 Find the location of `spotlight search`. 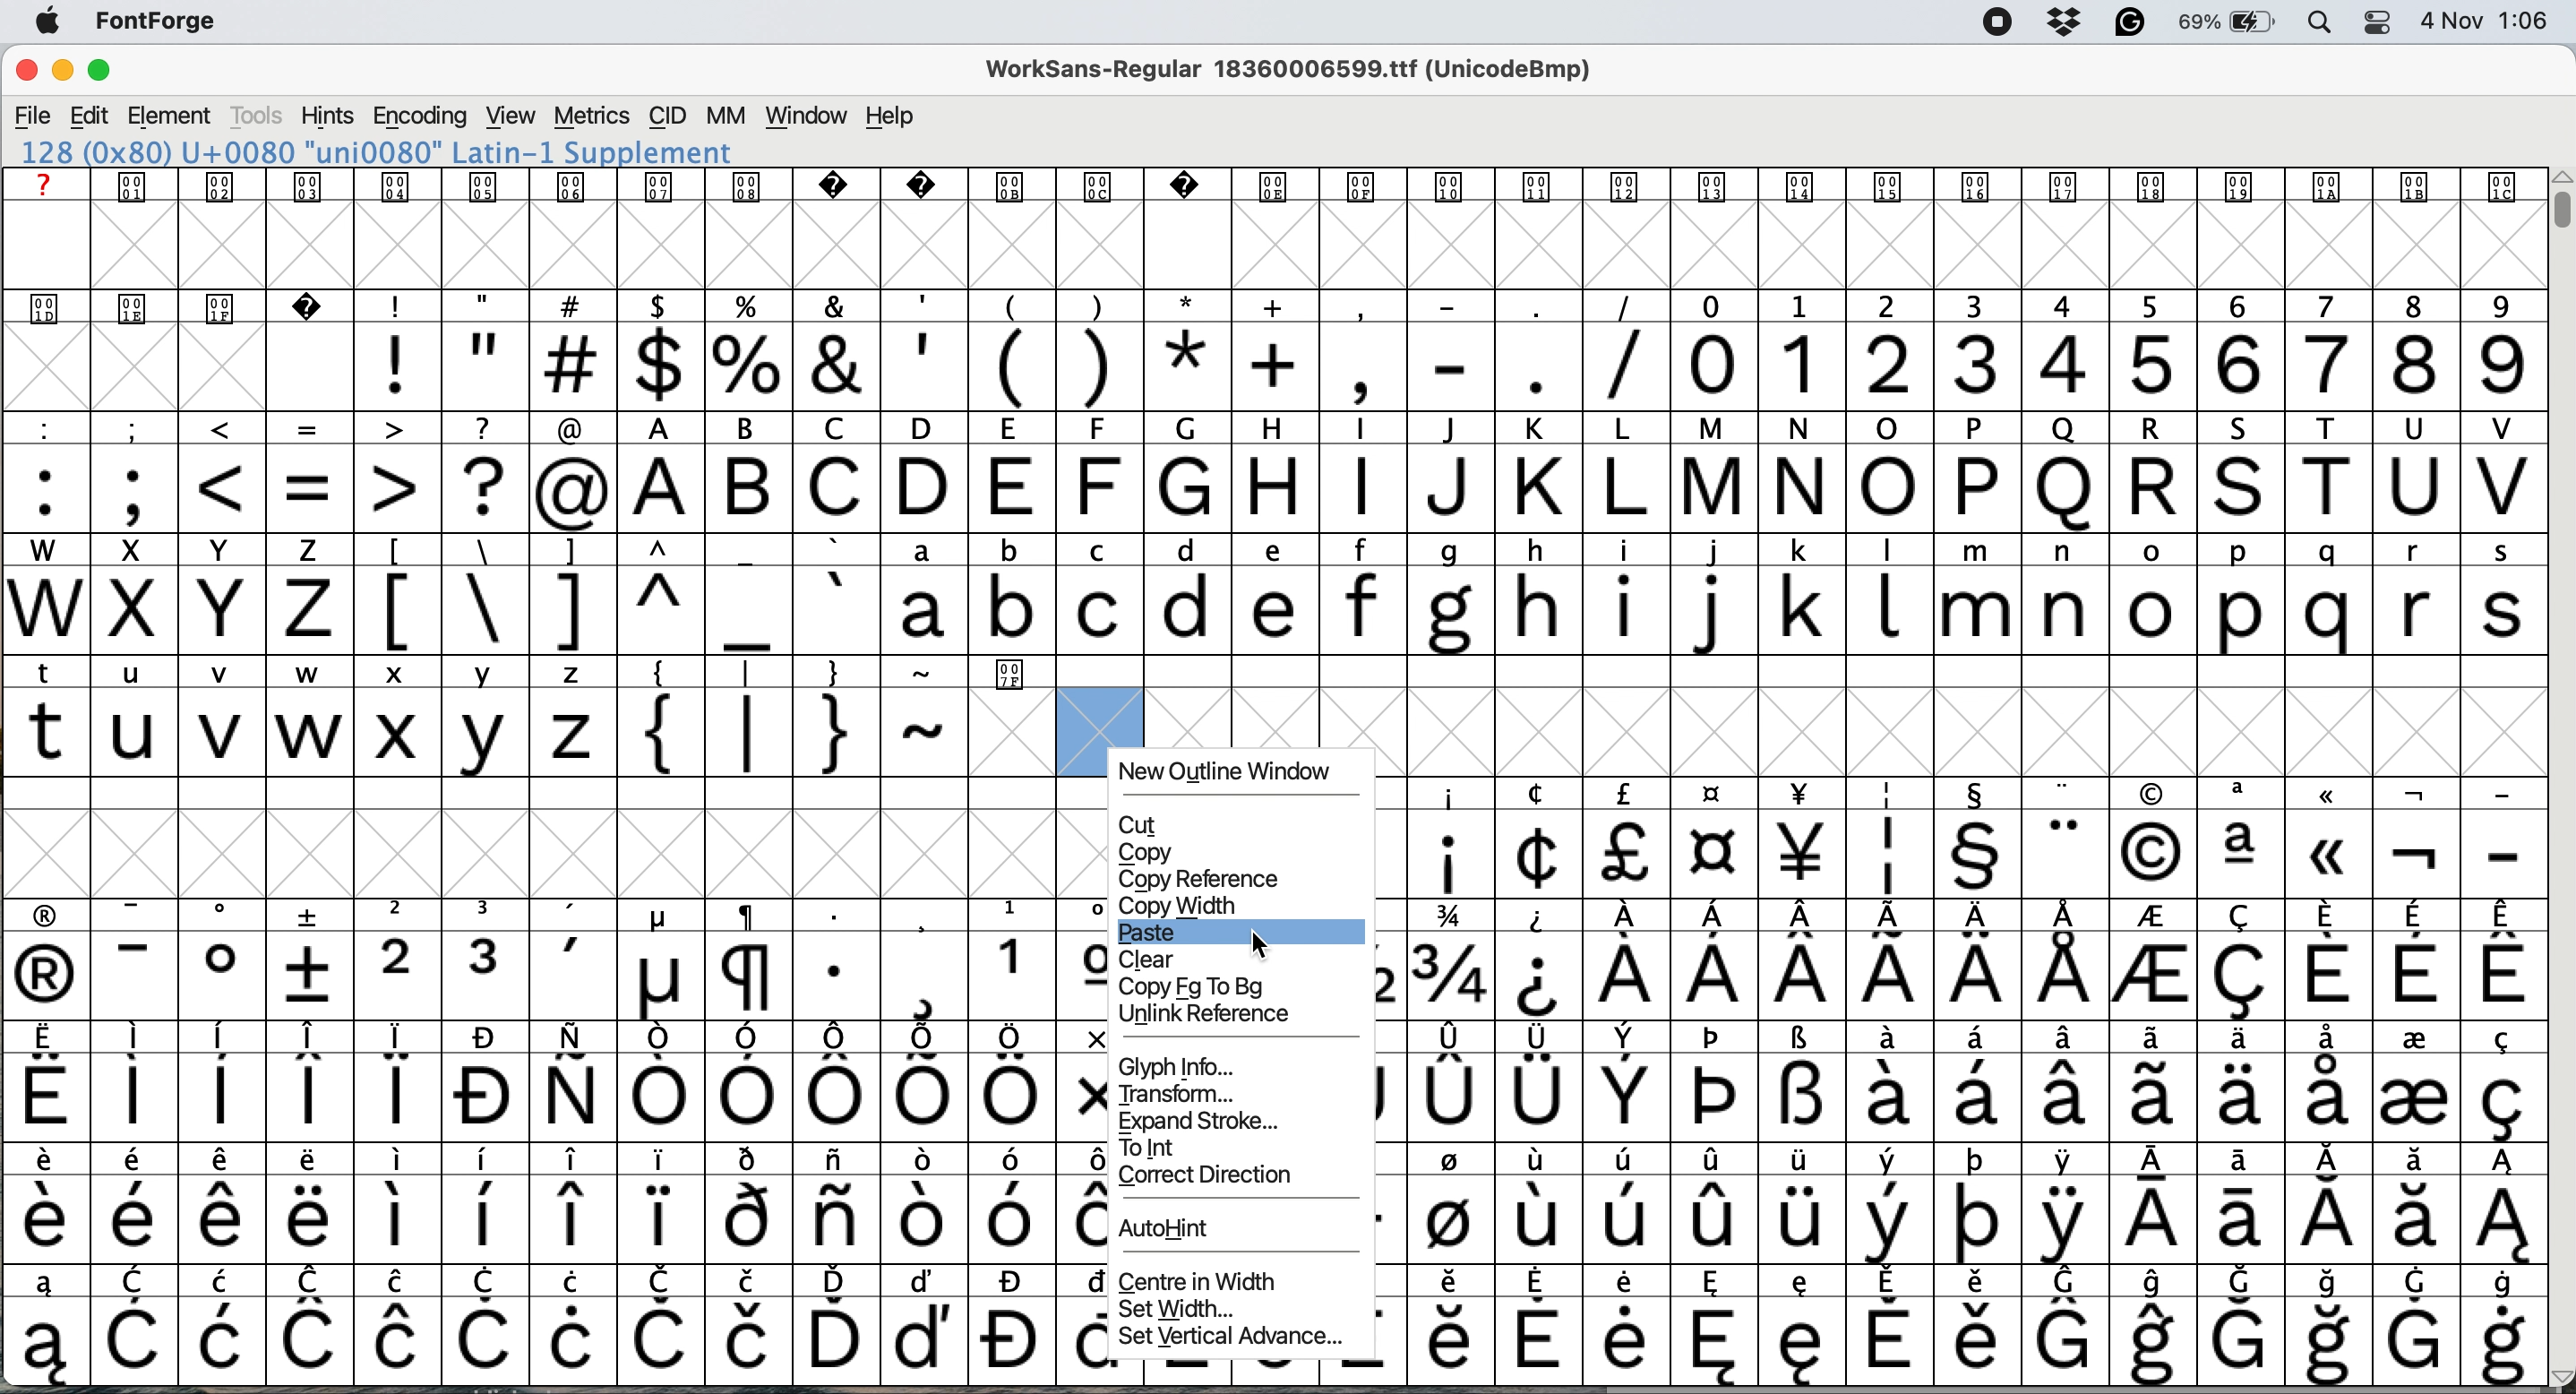

spotlight search is located at coordinates (2320, 24).